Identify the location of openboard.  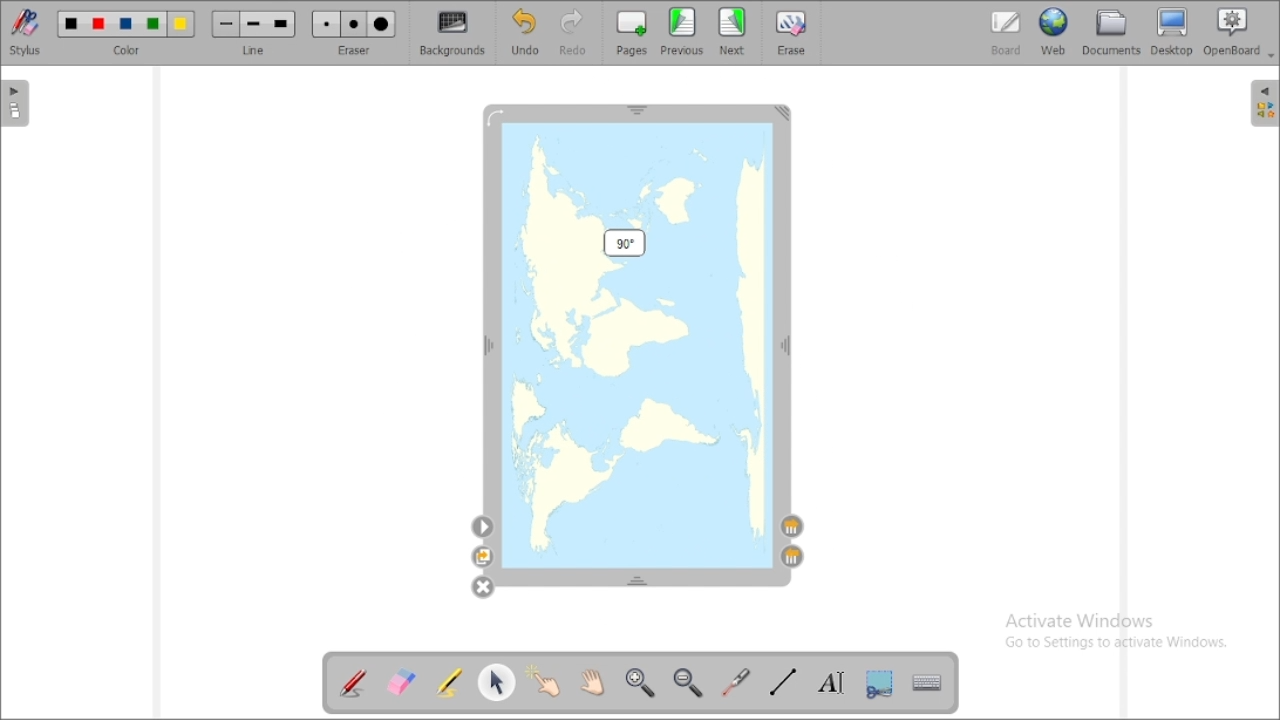
(1234, 32).